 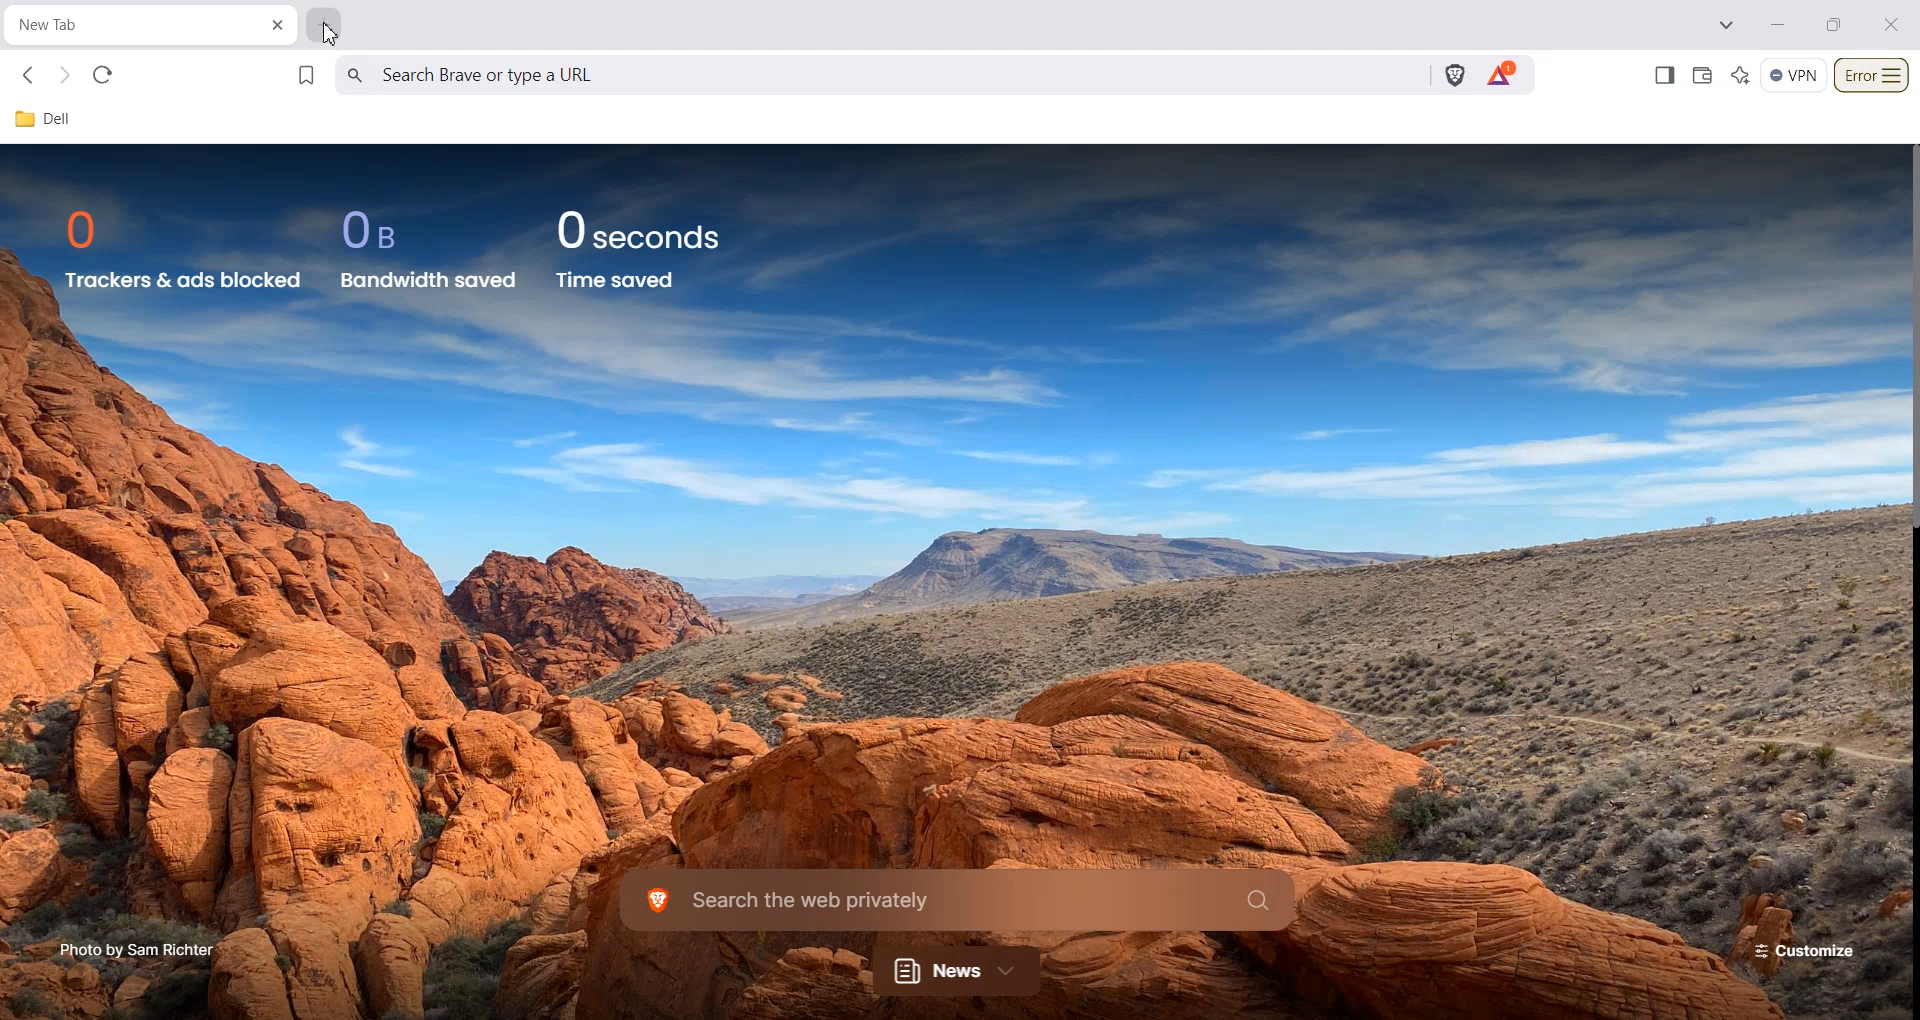 What do you see at coordinates (1728, 25) in the screenshot?
I see `Search tabs` at bounding box center [1728, 25].